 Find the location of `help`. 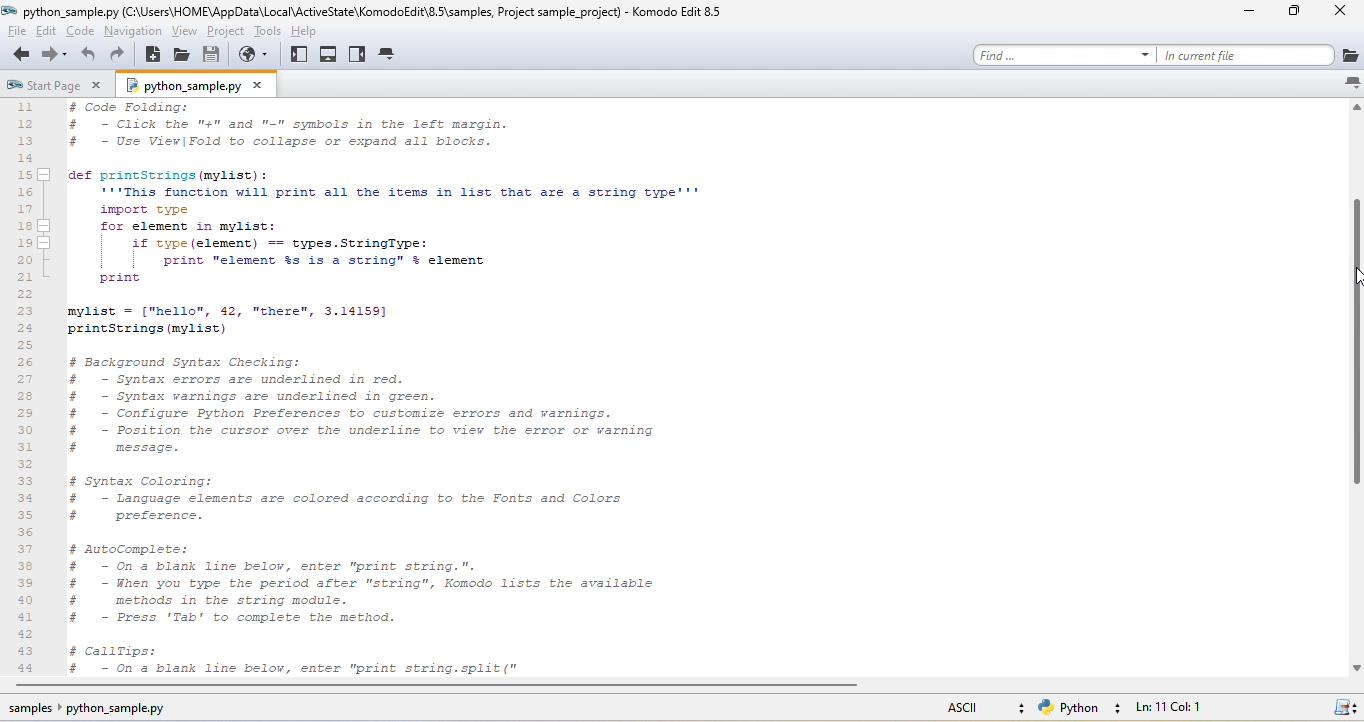

help is located at coordinates (312, 29).